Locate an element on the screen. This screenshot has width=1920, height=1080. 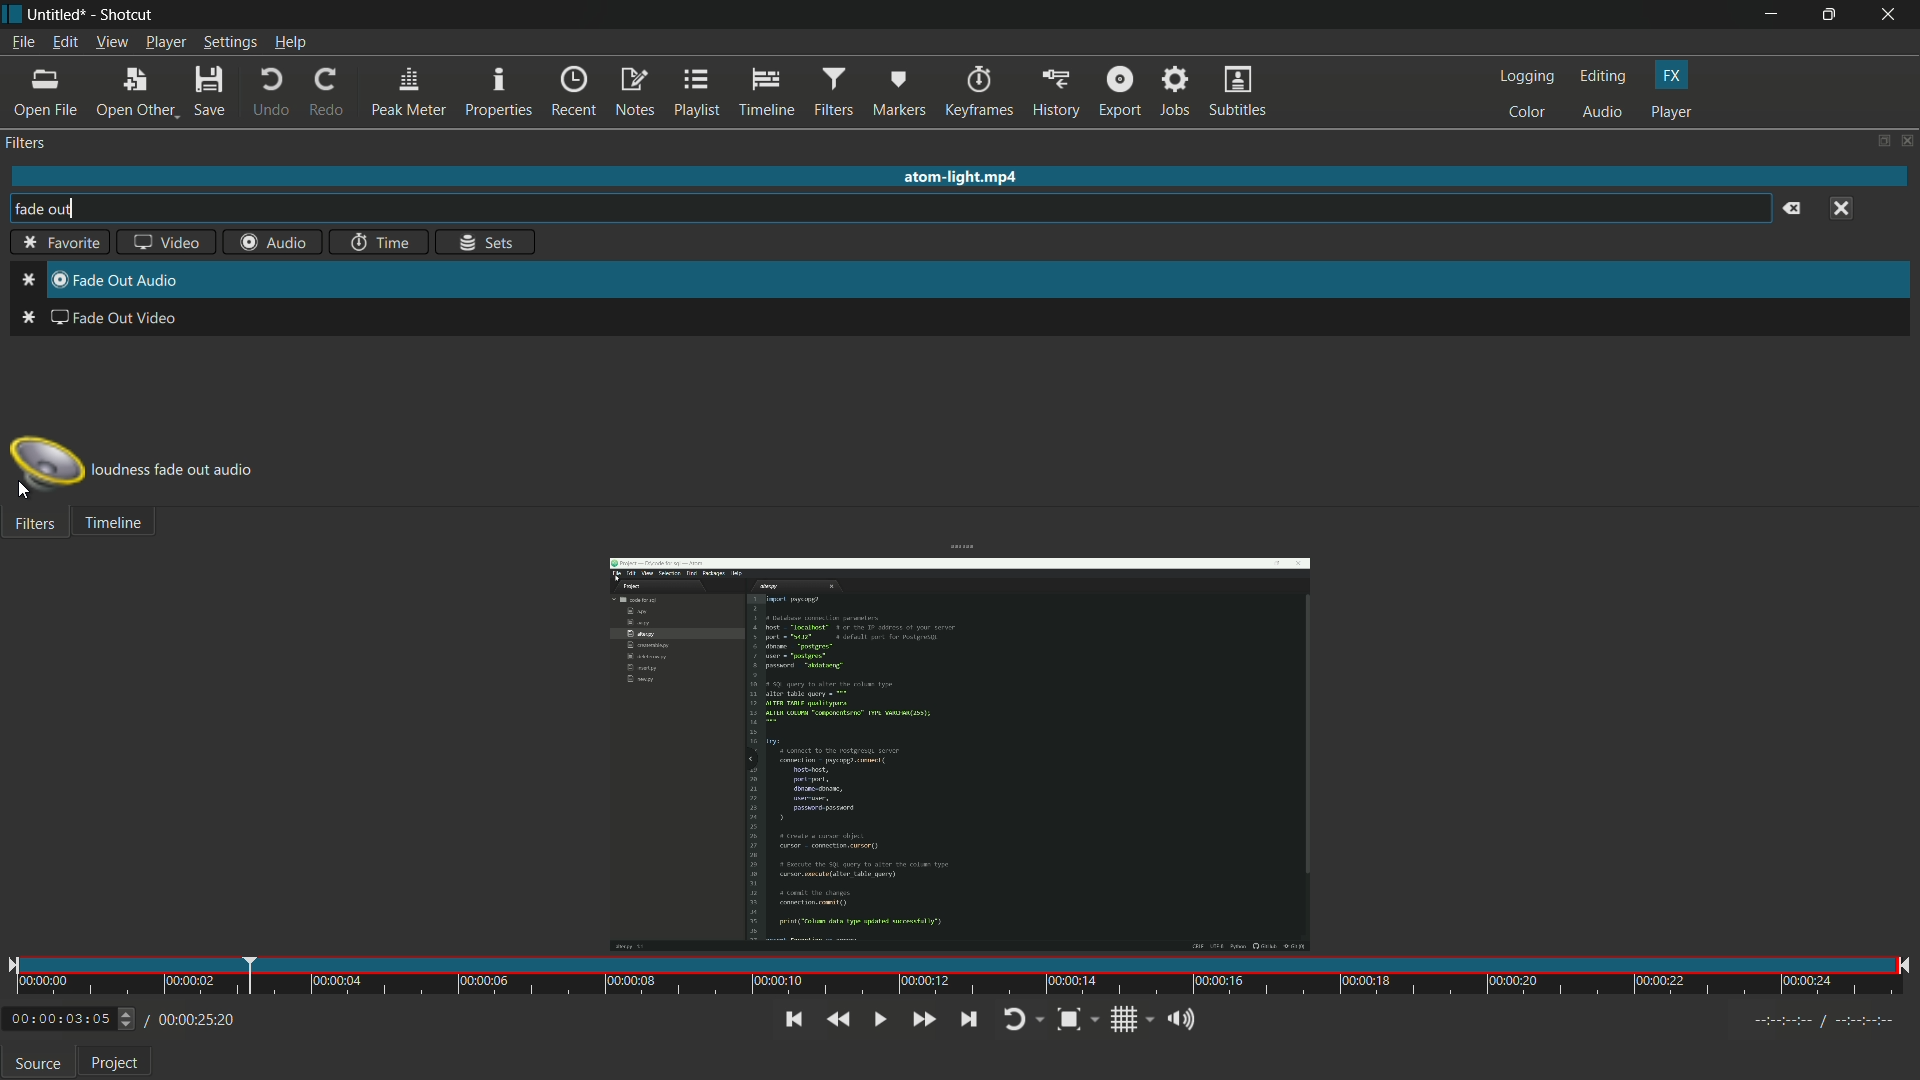
app icon is located at coordinates (12, 12).